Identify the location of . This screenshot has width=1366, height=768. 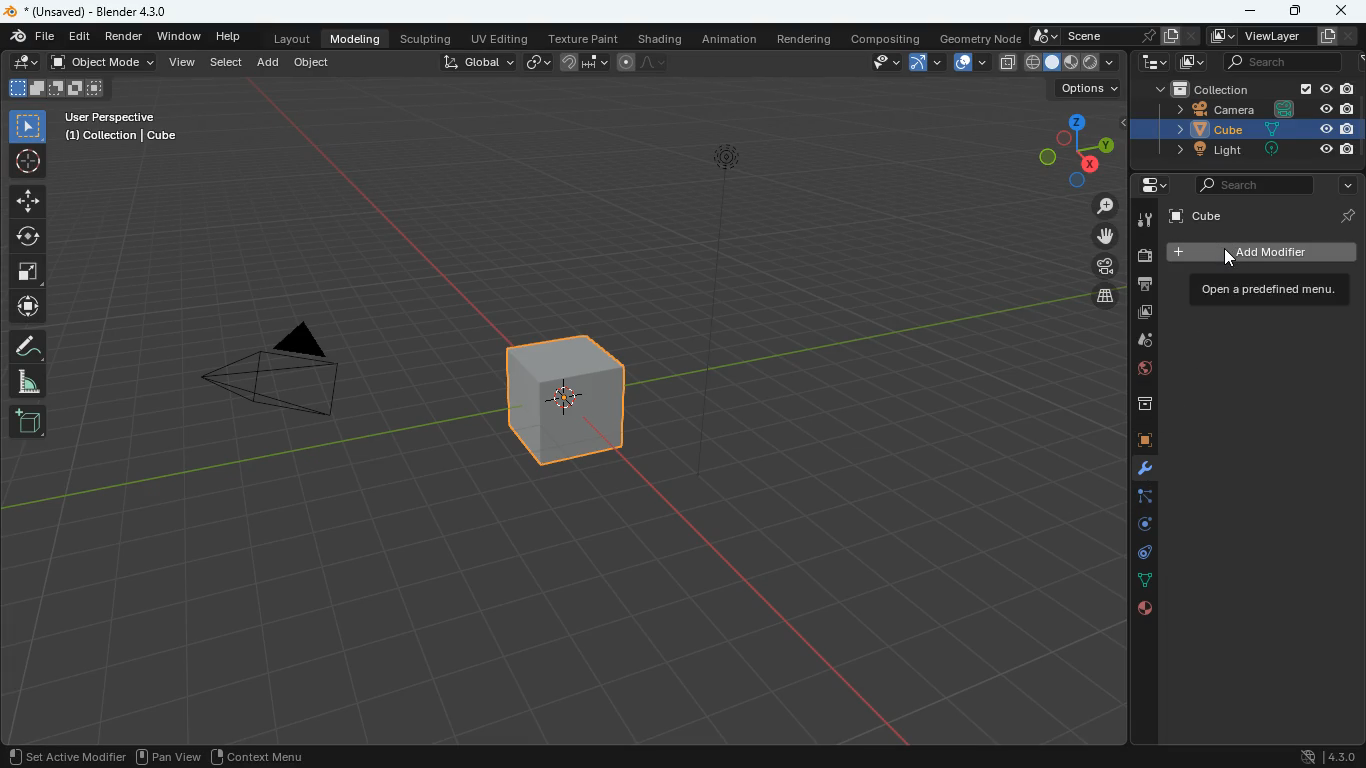
(1345, 129).